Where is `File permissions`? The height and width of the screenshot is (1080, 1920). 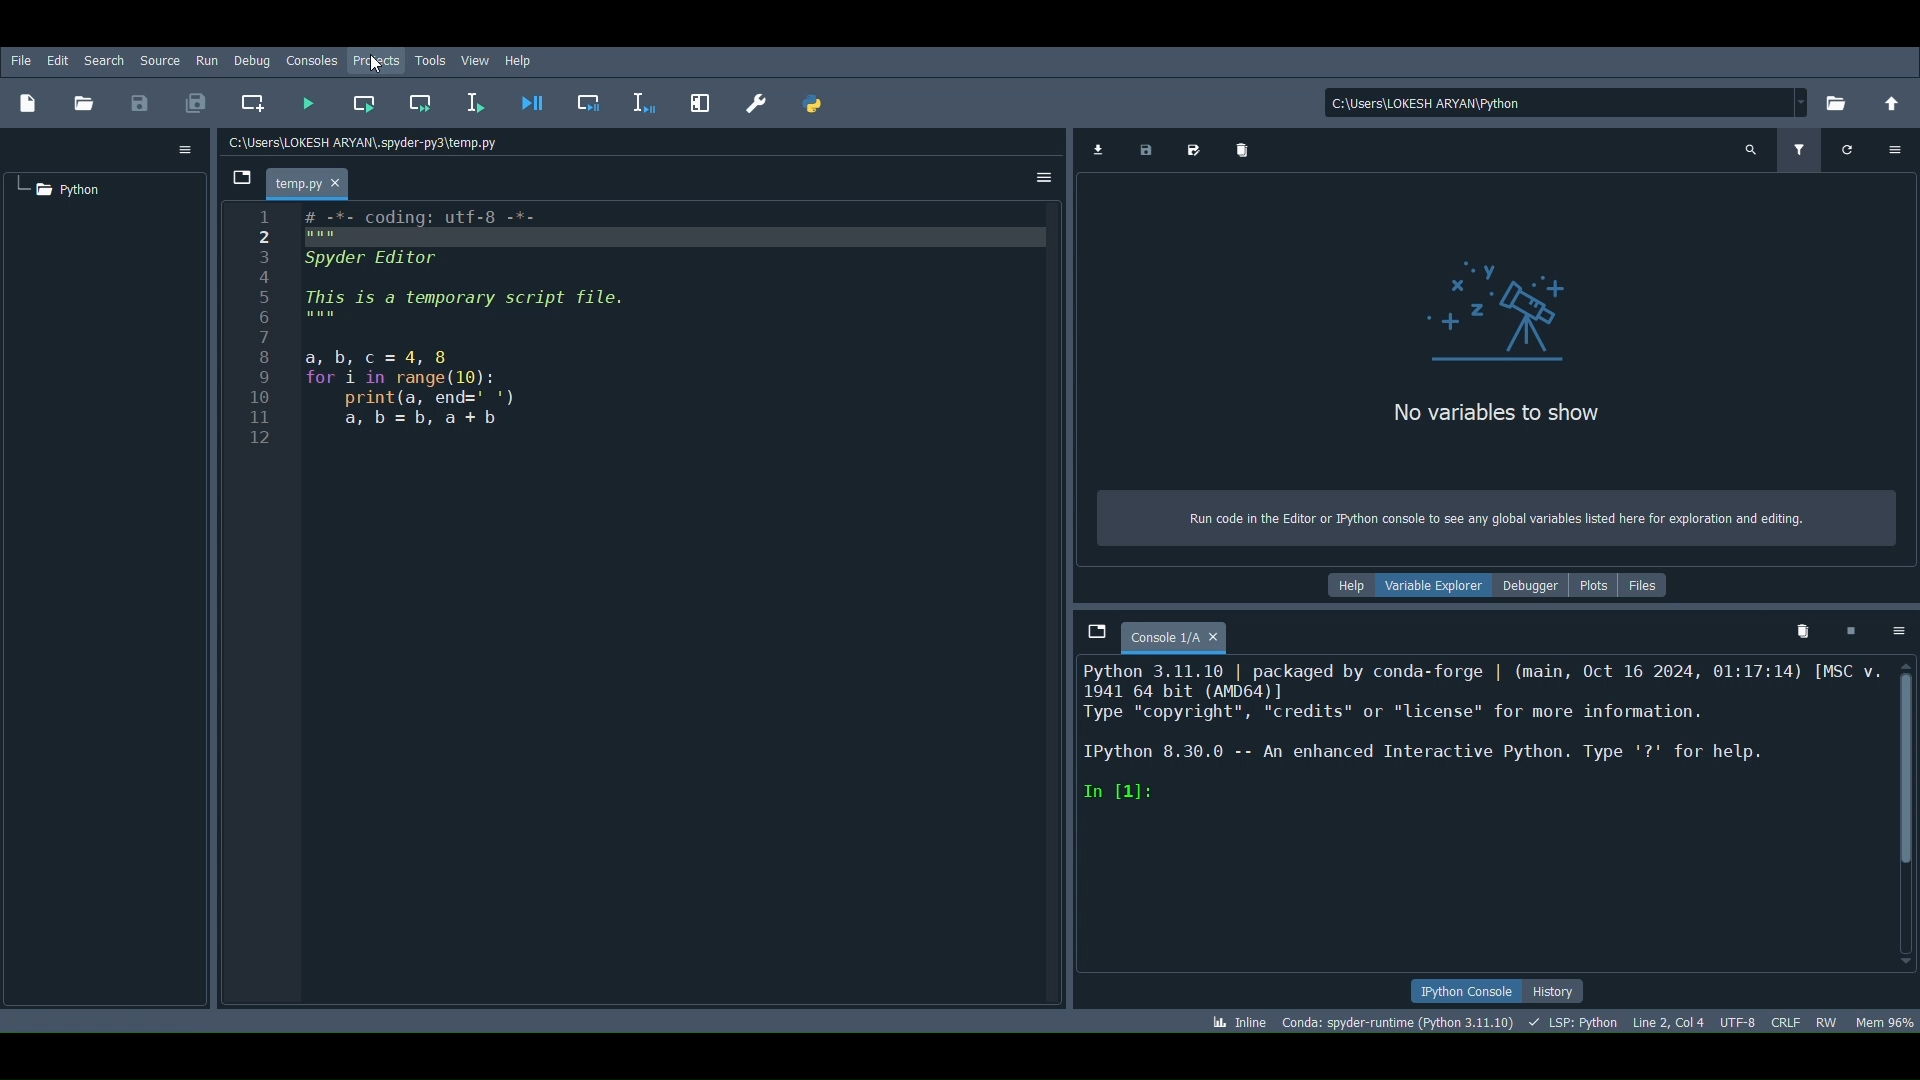
File permissions is located at coordinates (1826, 1021).